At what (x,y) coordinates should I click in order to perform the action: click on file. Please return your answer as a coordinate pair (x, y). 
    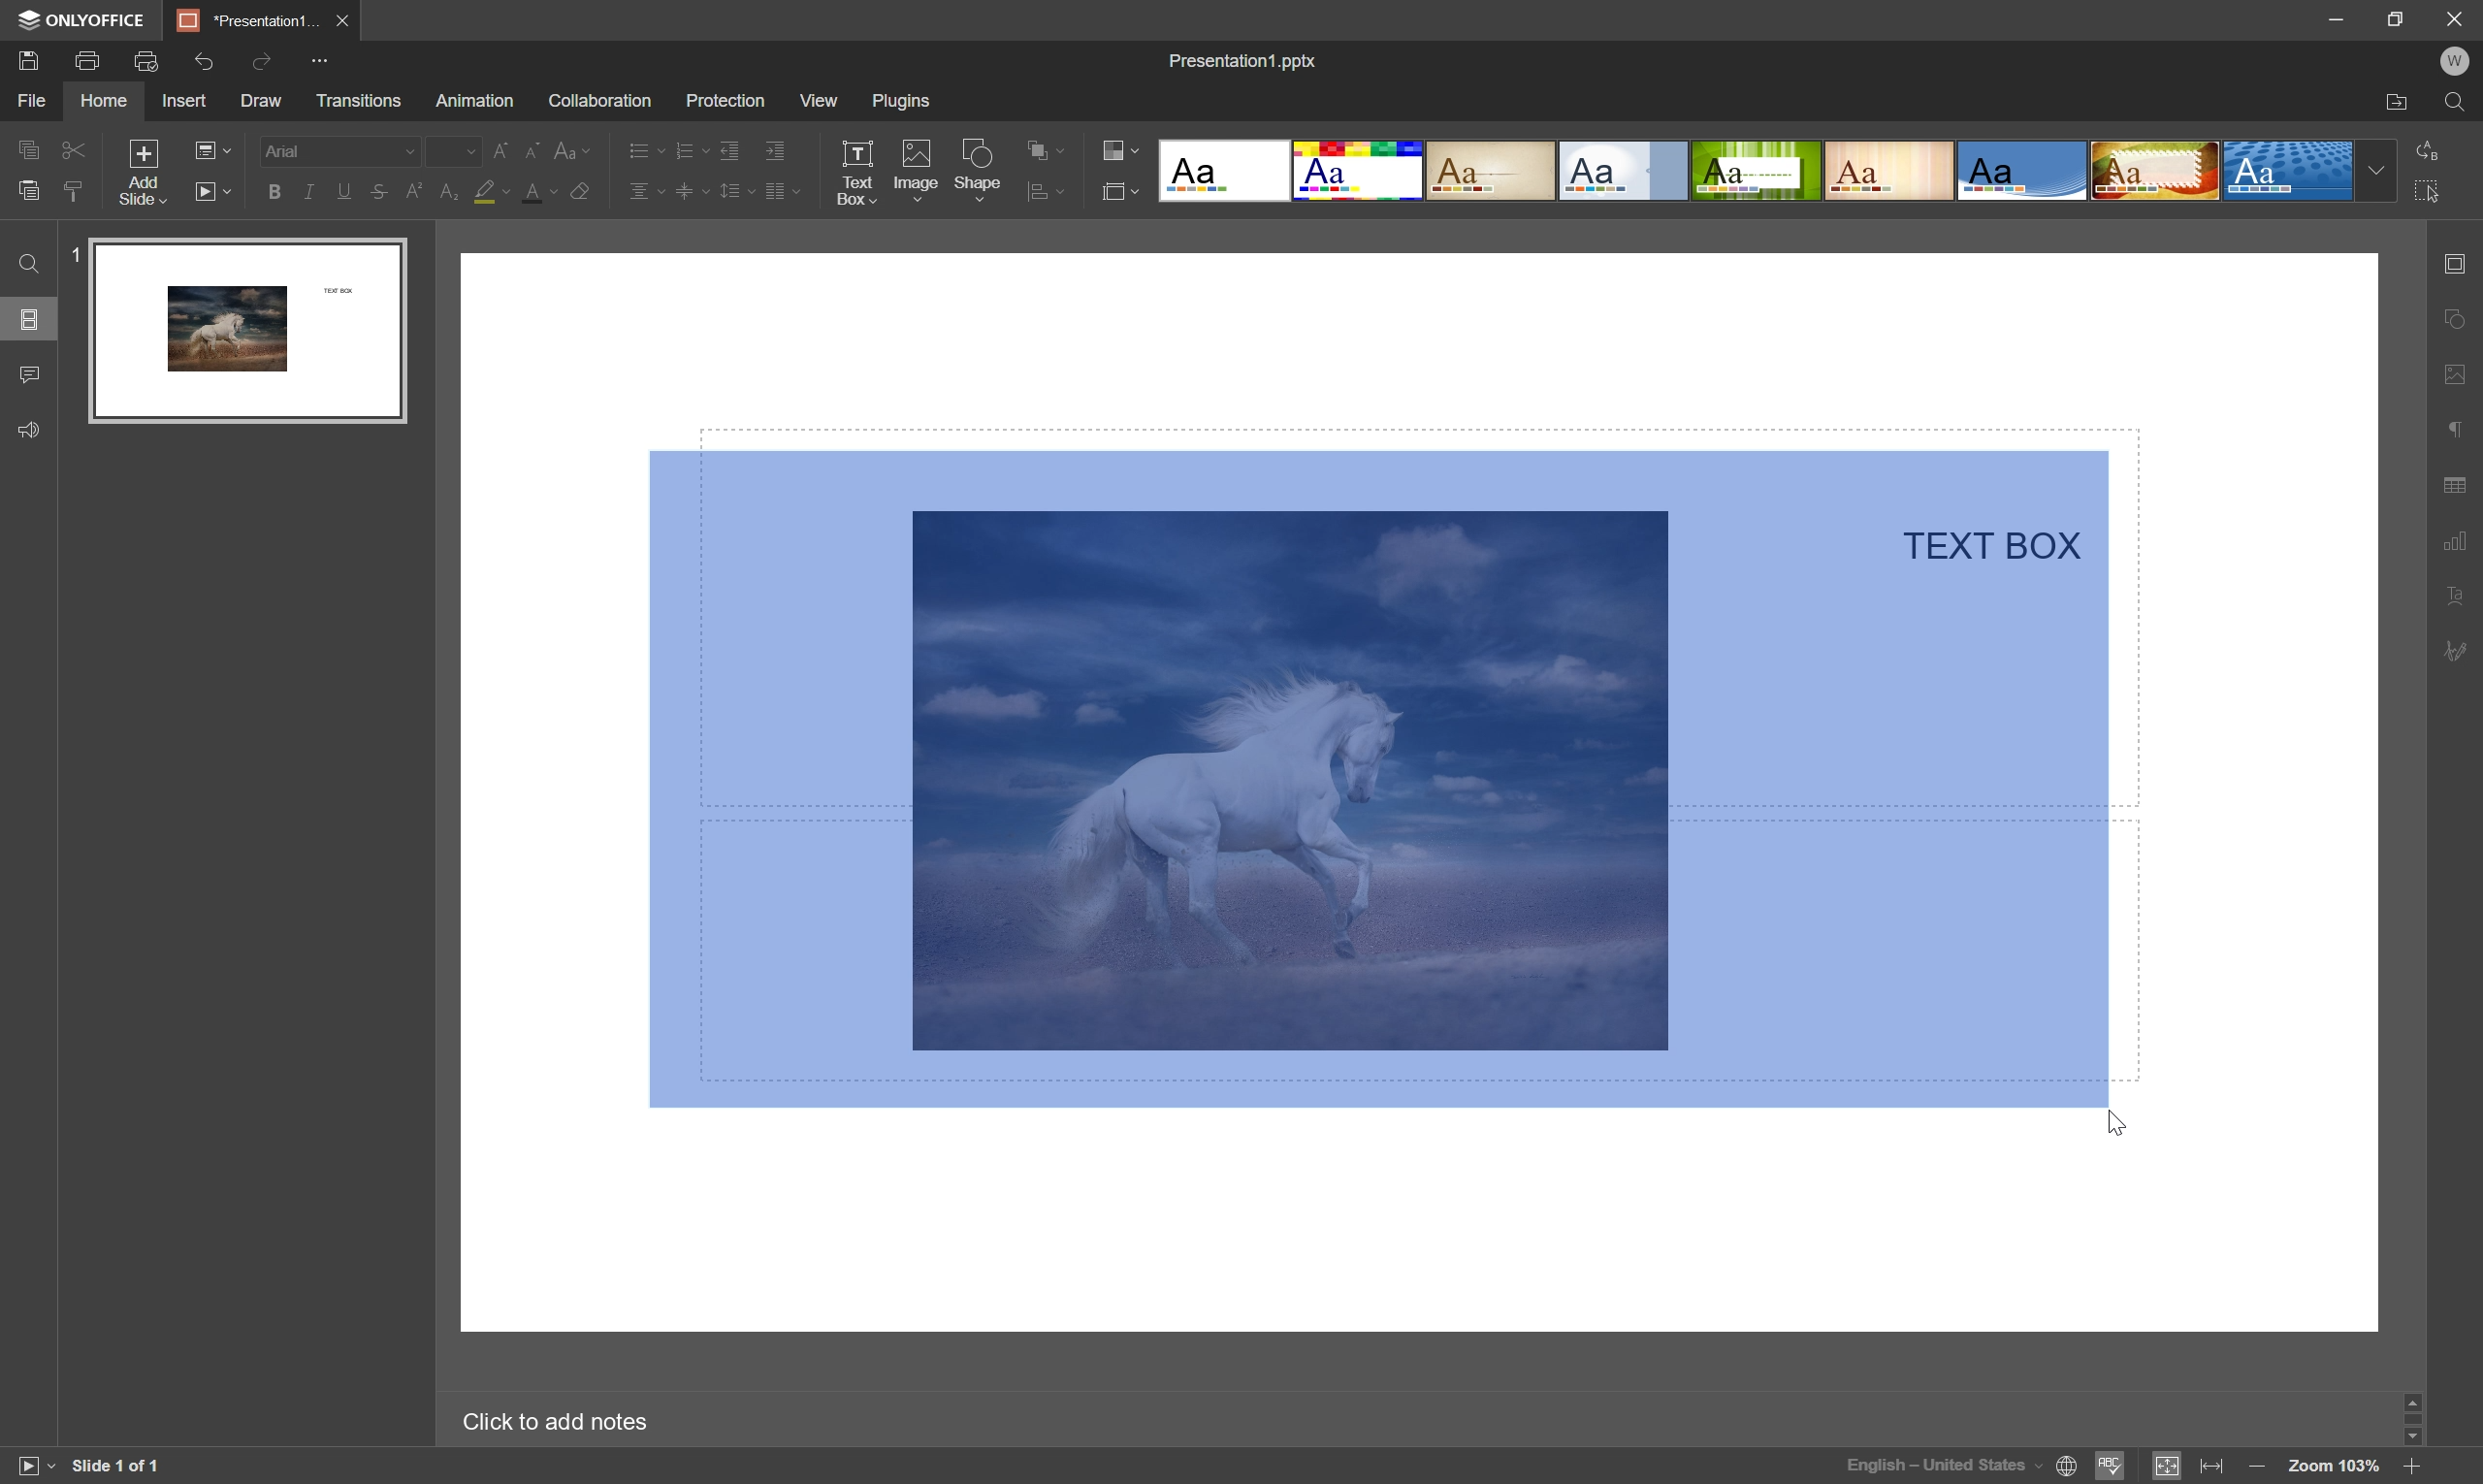
    Looking at the image, I should click on (27, 100).